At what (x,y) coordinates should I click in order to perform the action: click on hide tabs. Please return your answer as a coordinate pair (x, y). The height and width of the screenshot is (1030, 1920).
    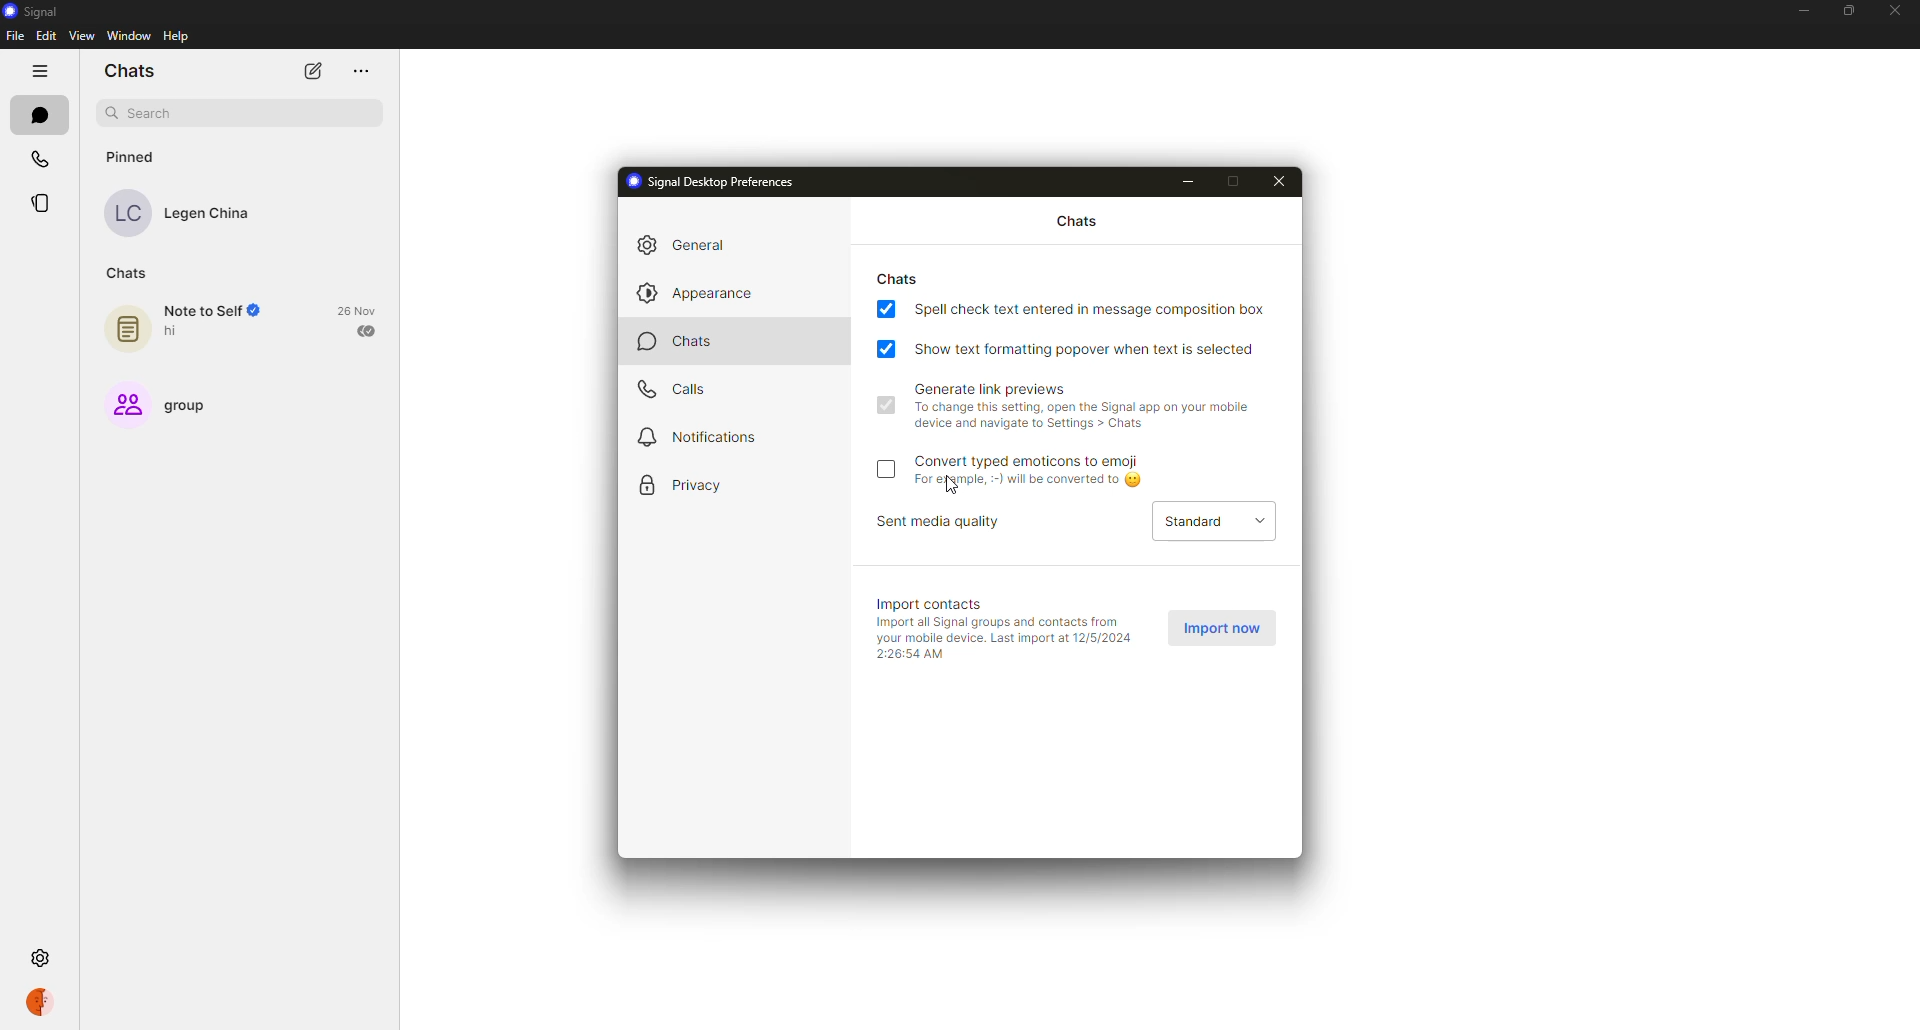
    Looking at the image, I should click on (39, 73).